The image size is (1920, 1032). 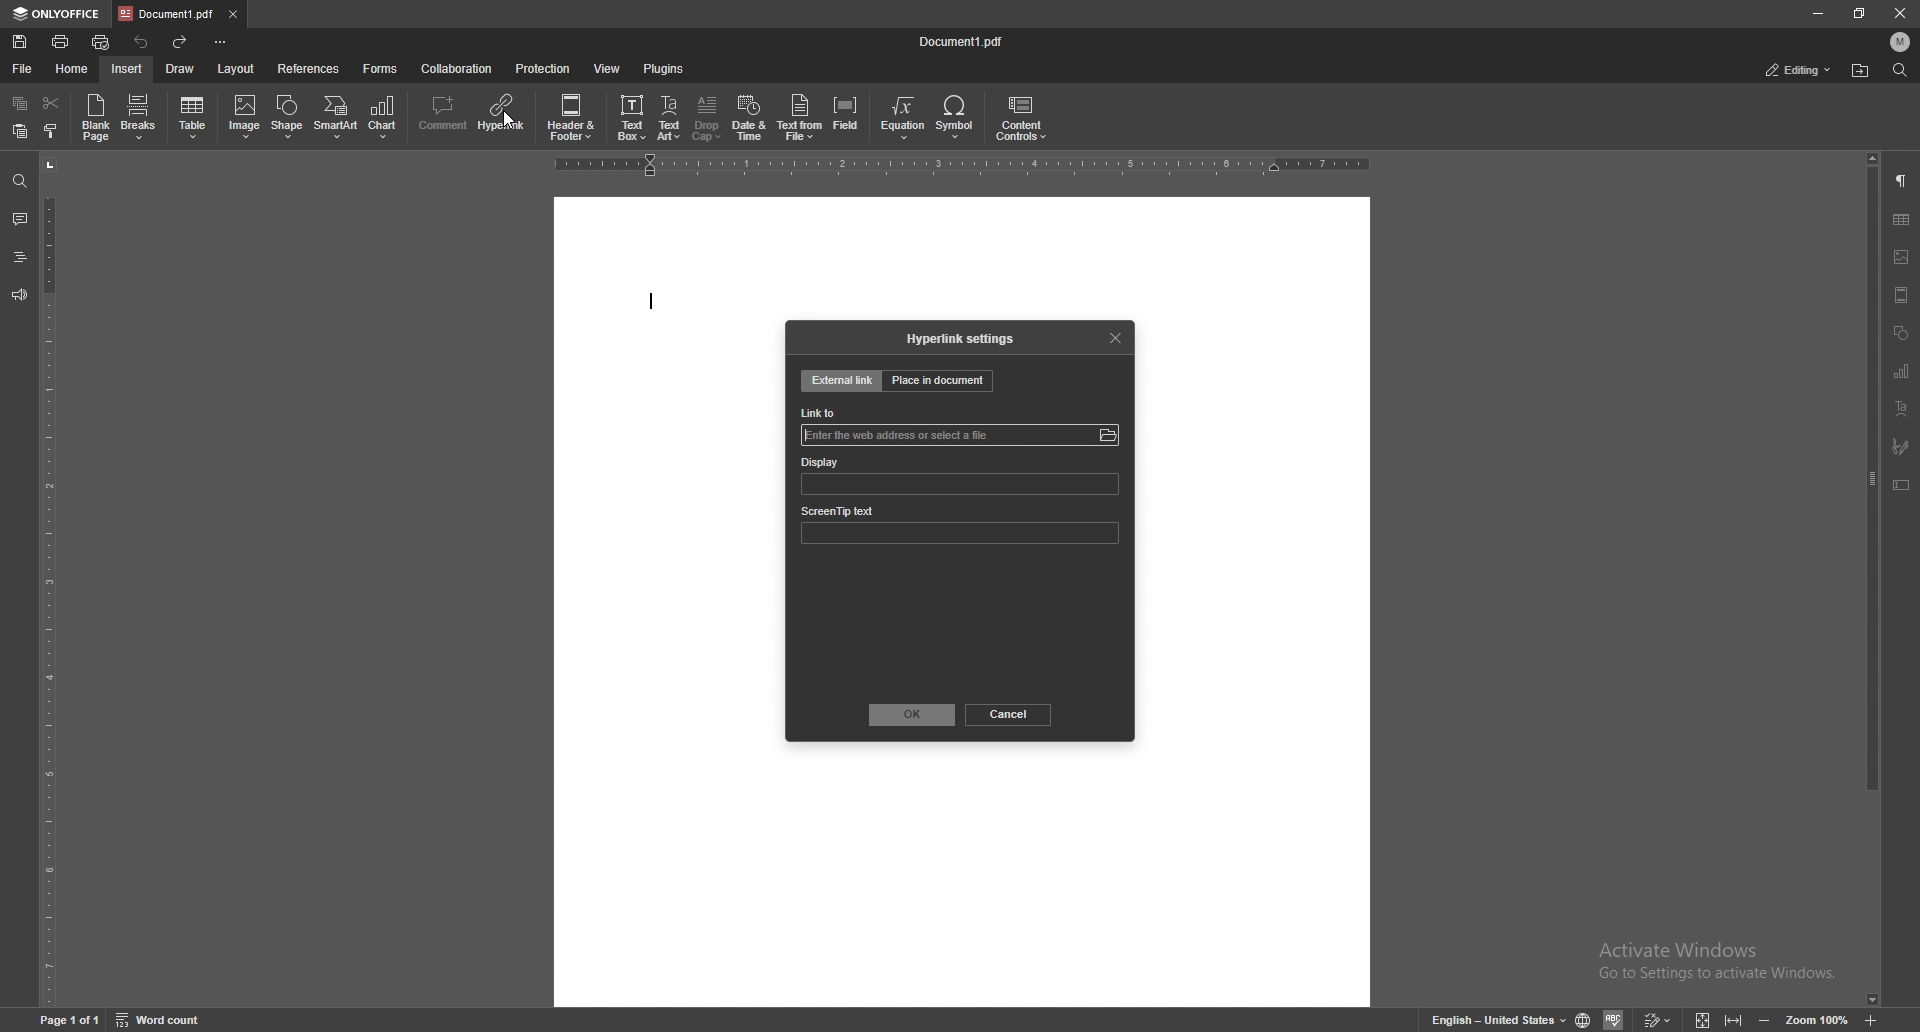 I want to click on editing, so click(x=1796, y=71).